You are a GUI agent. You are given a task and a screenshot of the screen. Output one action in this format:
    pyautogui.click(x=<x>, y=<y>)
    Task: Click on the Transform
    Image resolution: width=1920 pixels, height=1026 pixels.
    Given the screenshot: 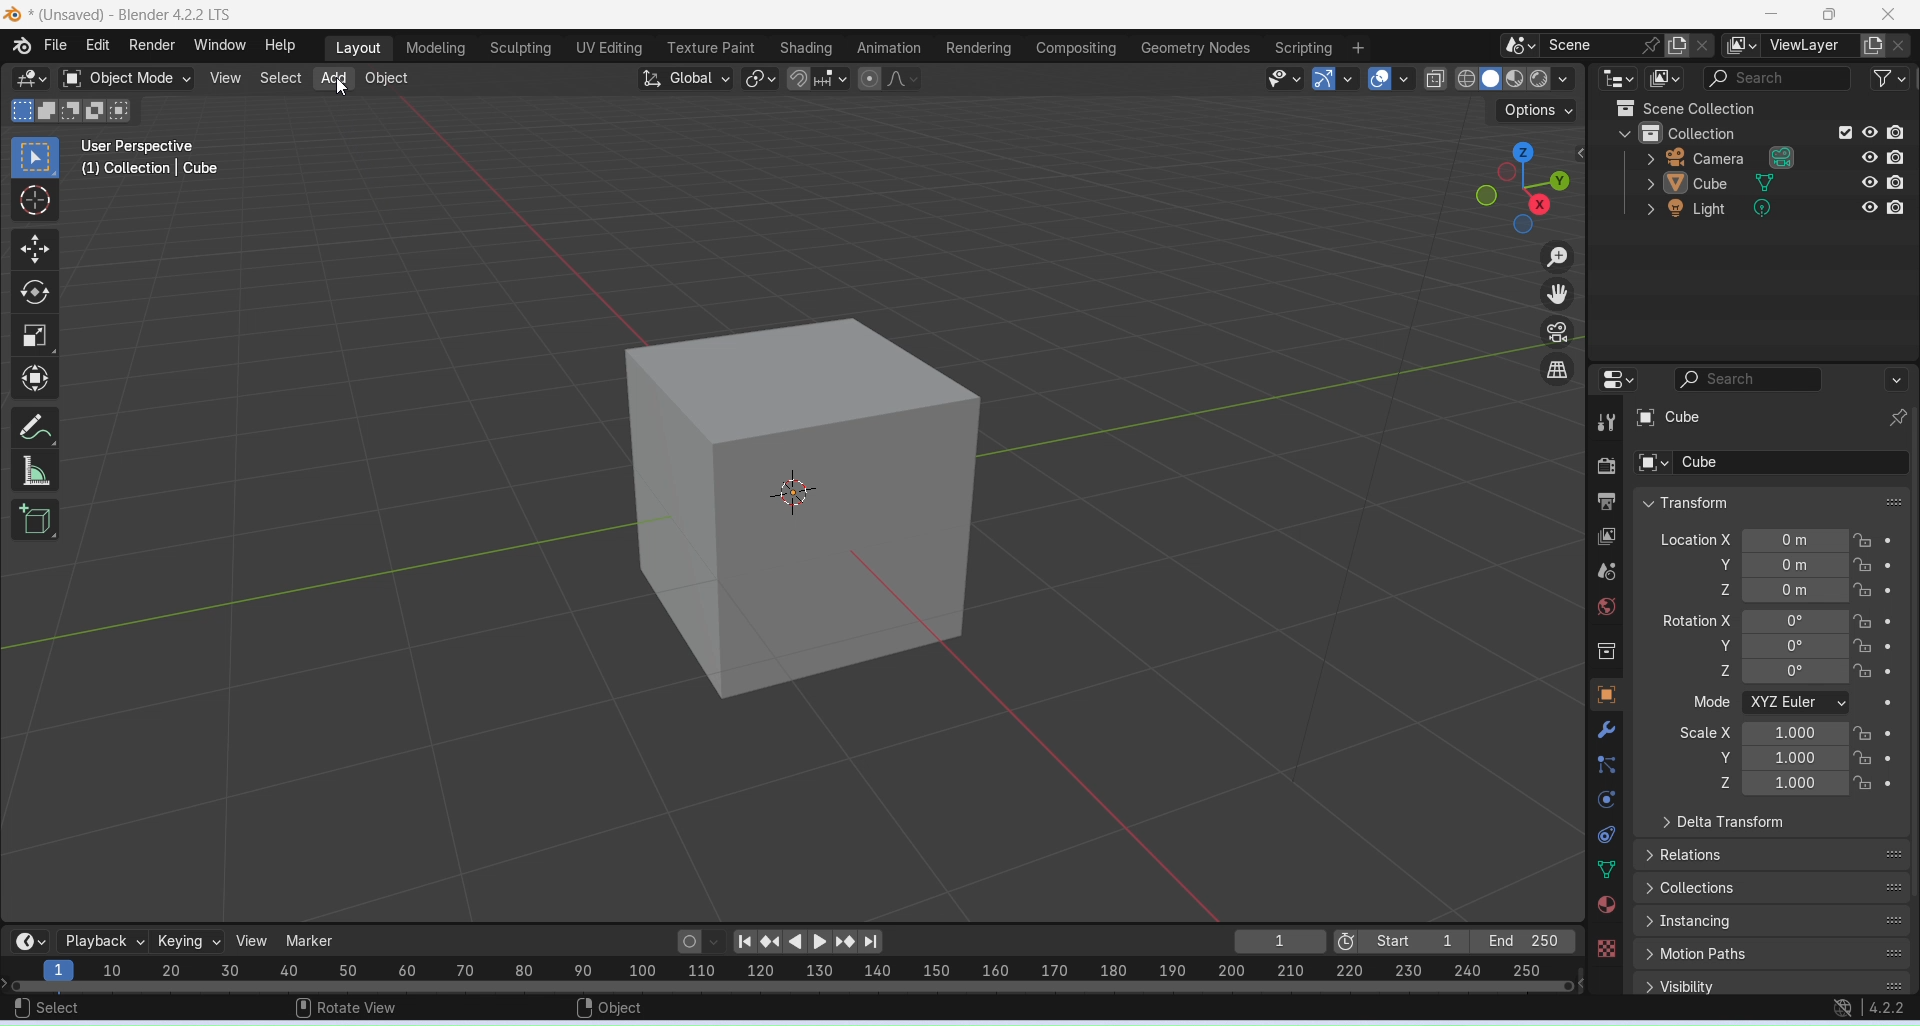 What is the action you would take?
    pyautogui.click(x=1683, y=503)
    